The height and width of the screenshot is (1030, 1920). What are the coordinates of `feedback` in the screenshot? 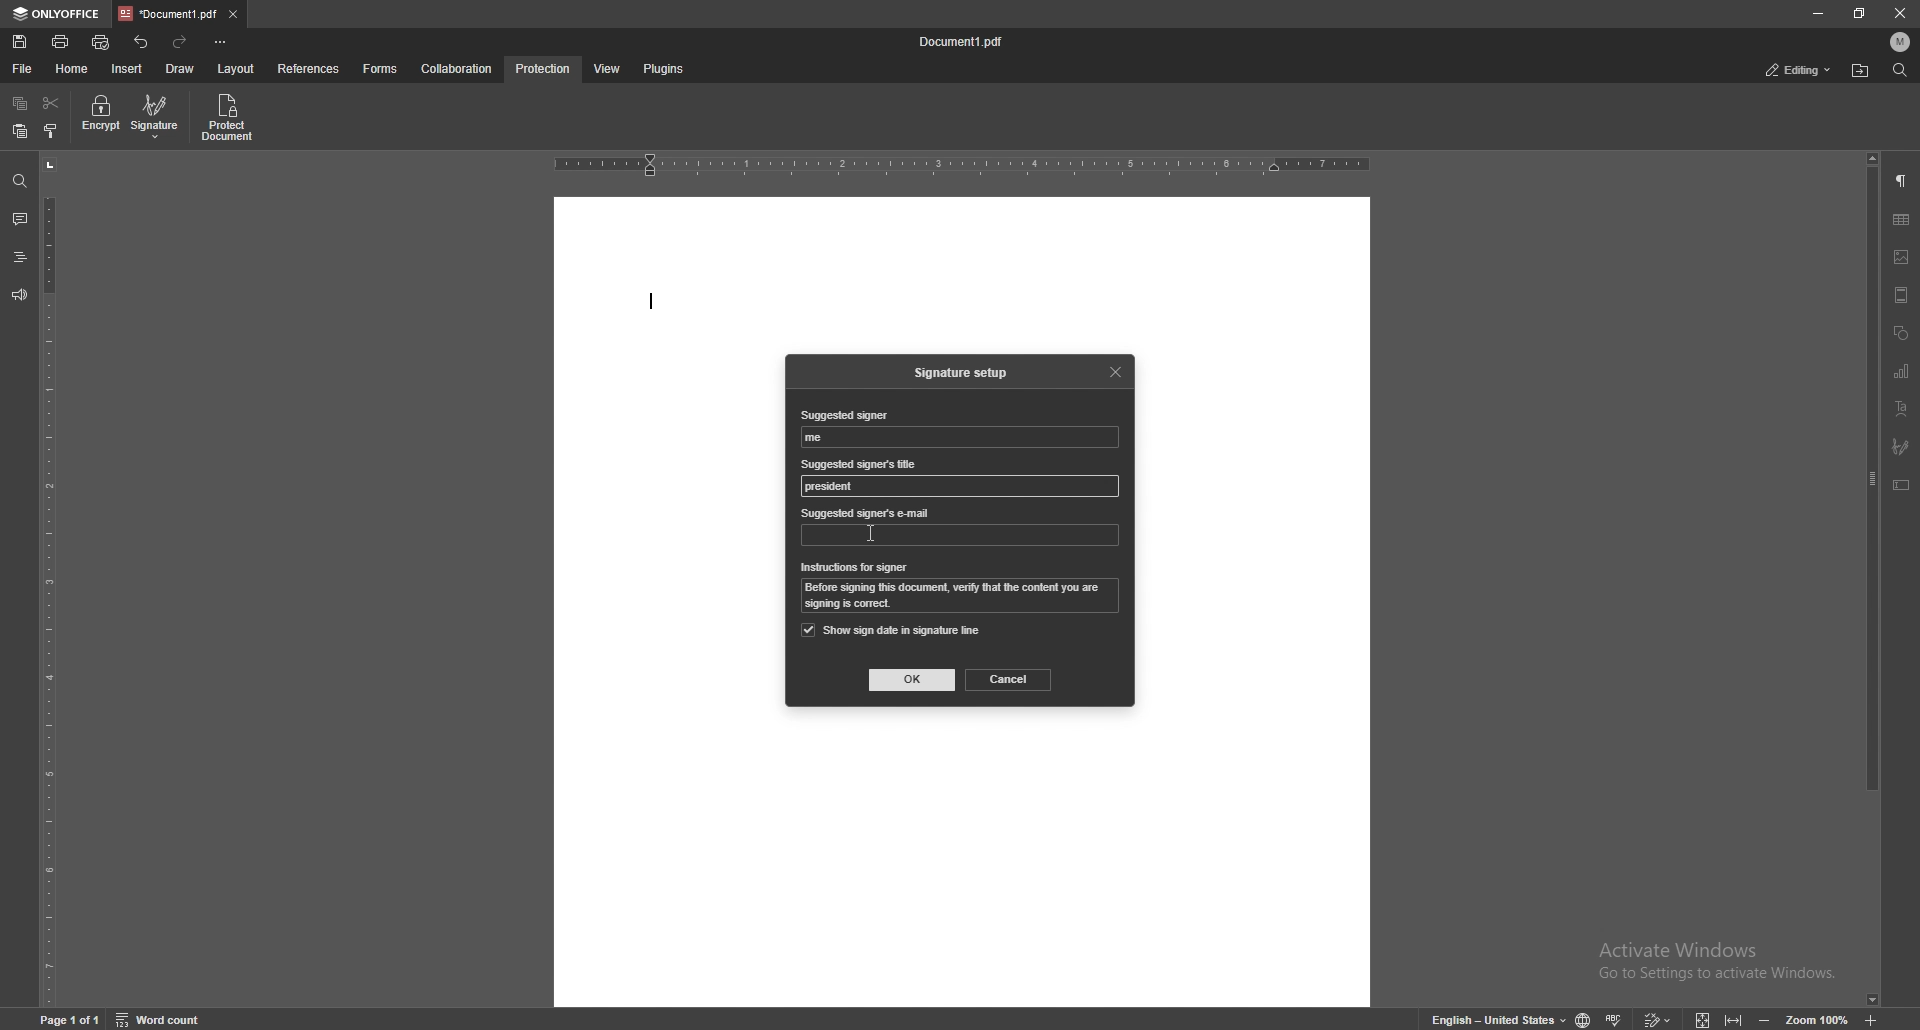 It's located at (18, 295).